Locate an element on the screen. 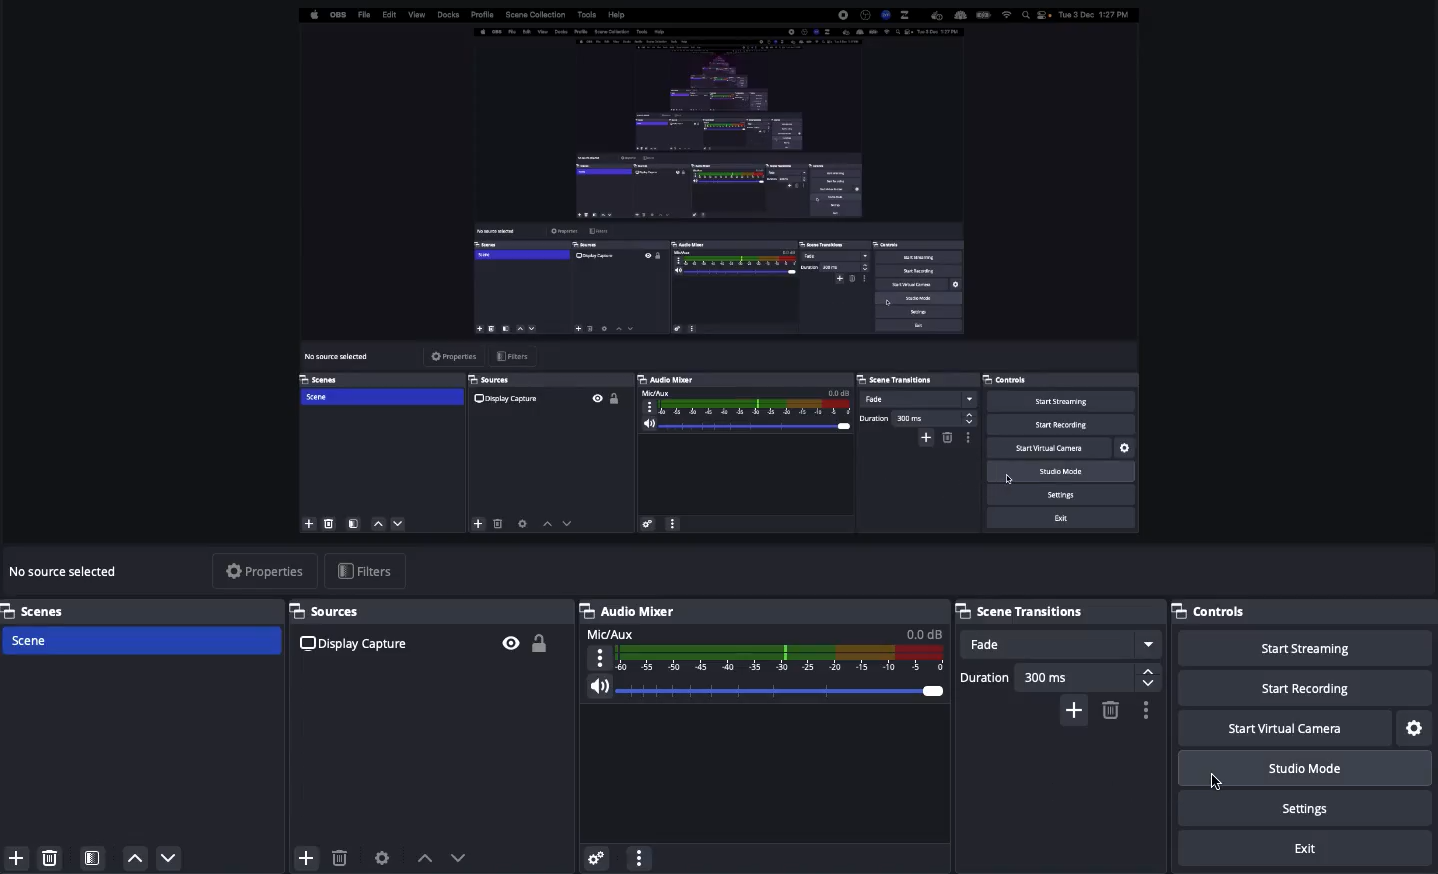 The width and height of the screenshot is (1438, 874). Scenes is located at coordinates (142, 610).